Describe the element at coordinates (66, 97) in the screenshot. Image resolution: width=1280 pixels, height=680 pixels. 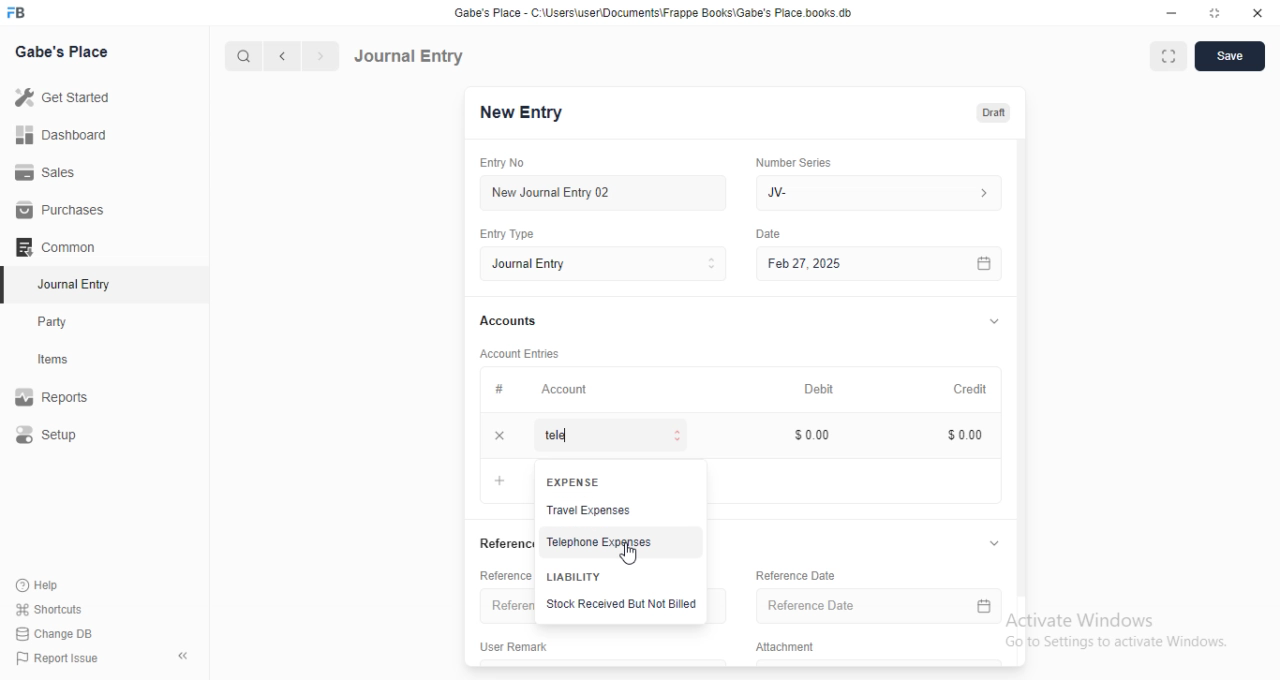
I see `Get Started` at that location.